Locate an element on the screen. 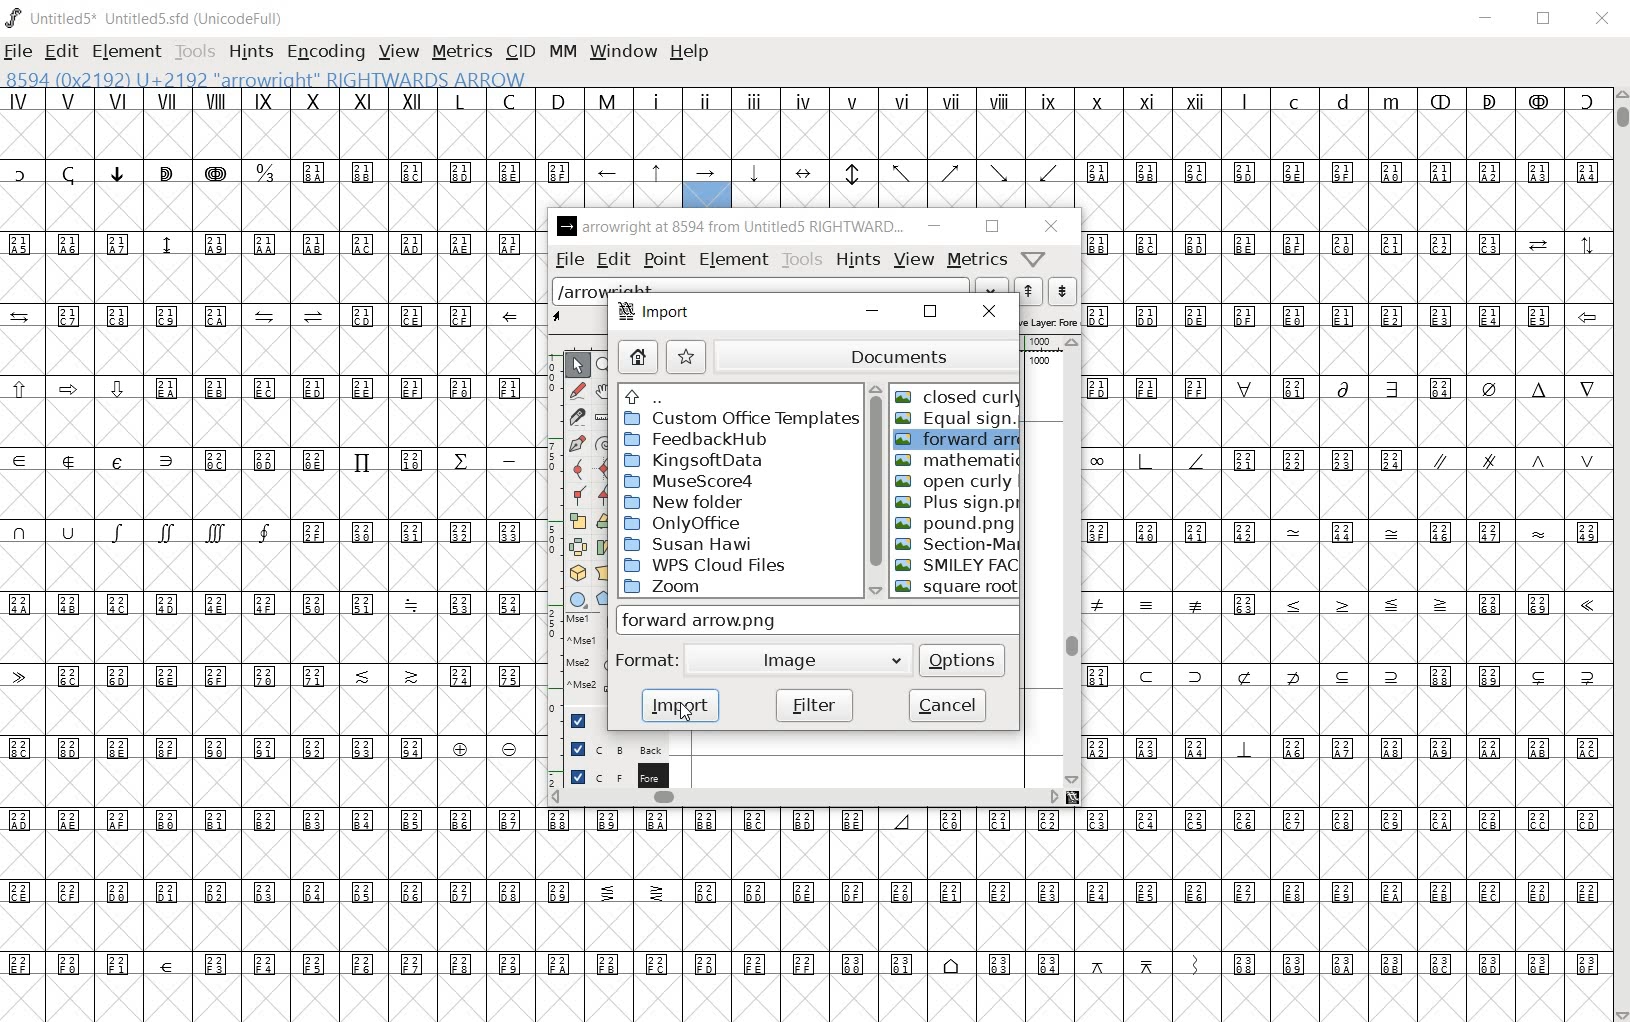  SMILEY FACE is located at coordinates (960, 565).